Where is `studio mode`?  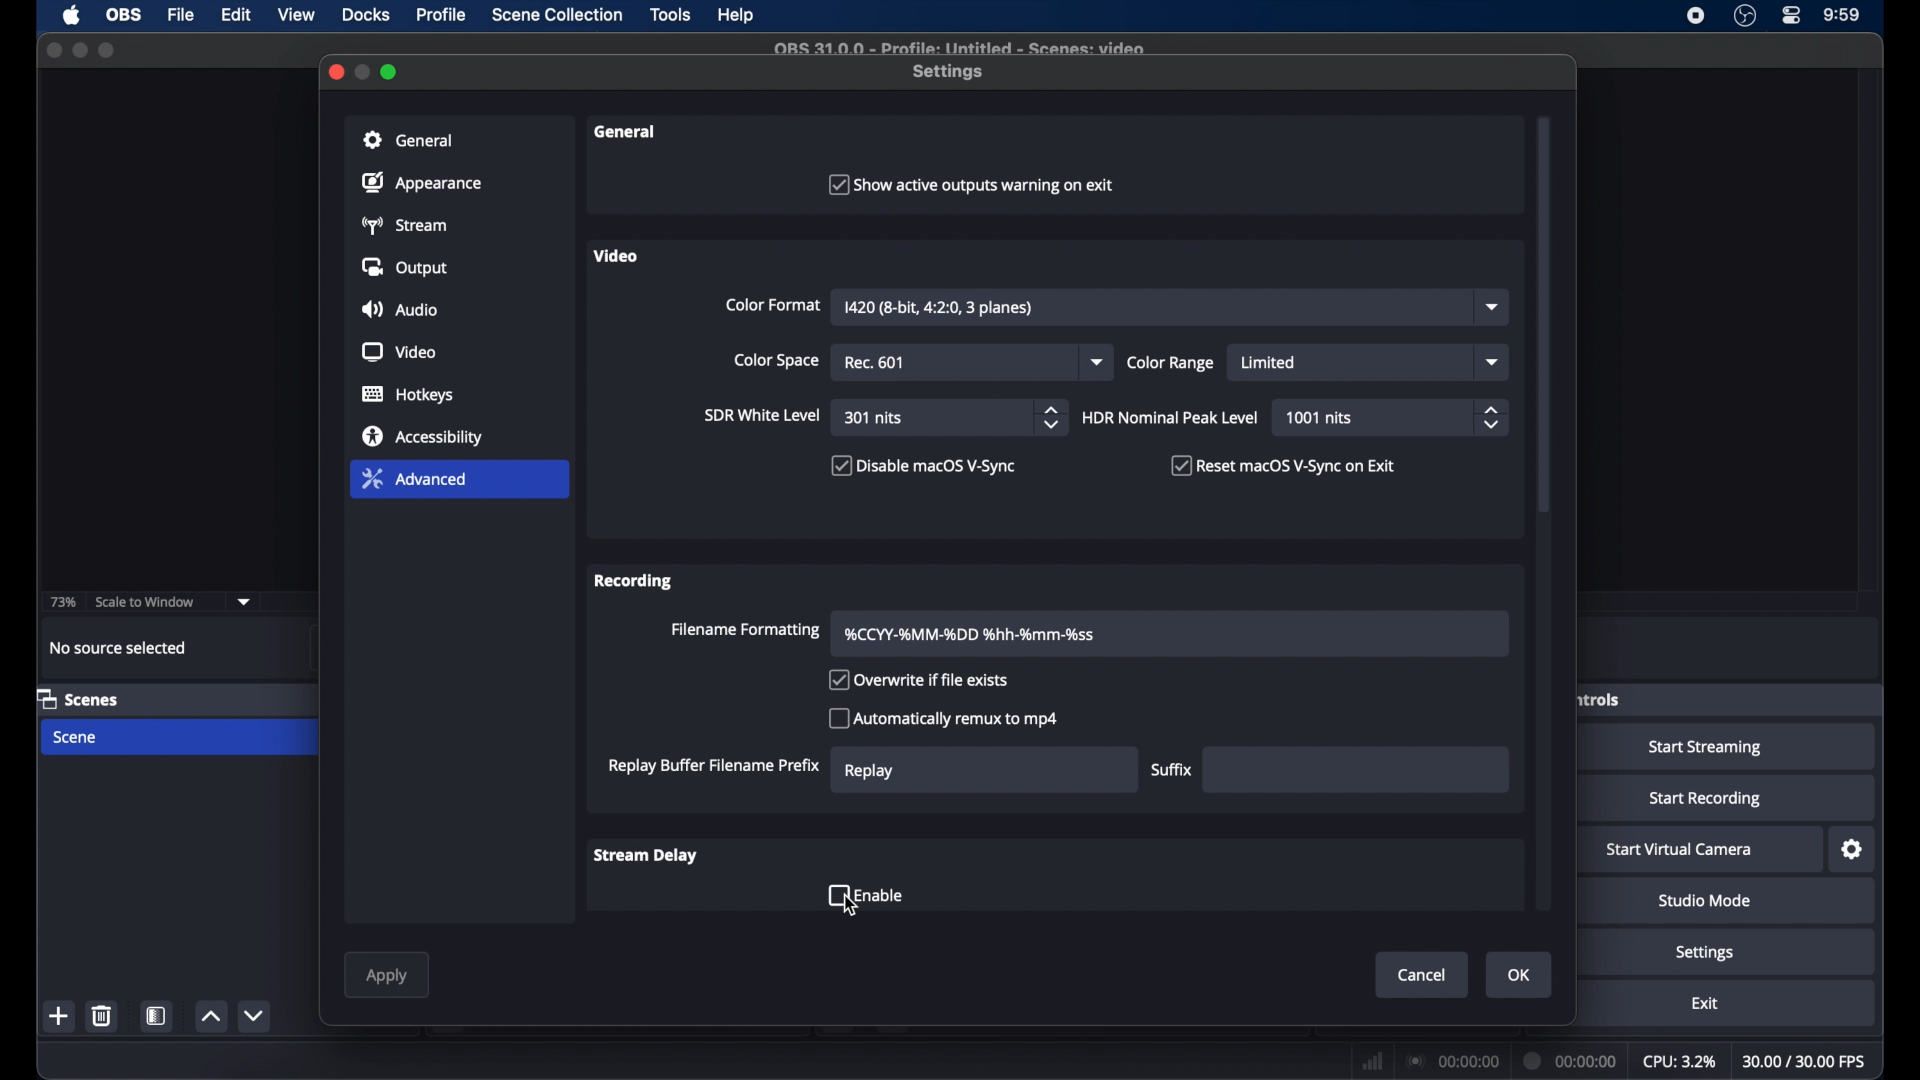 studio mode is located at coordinates (1704, 901).